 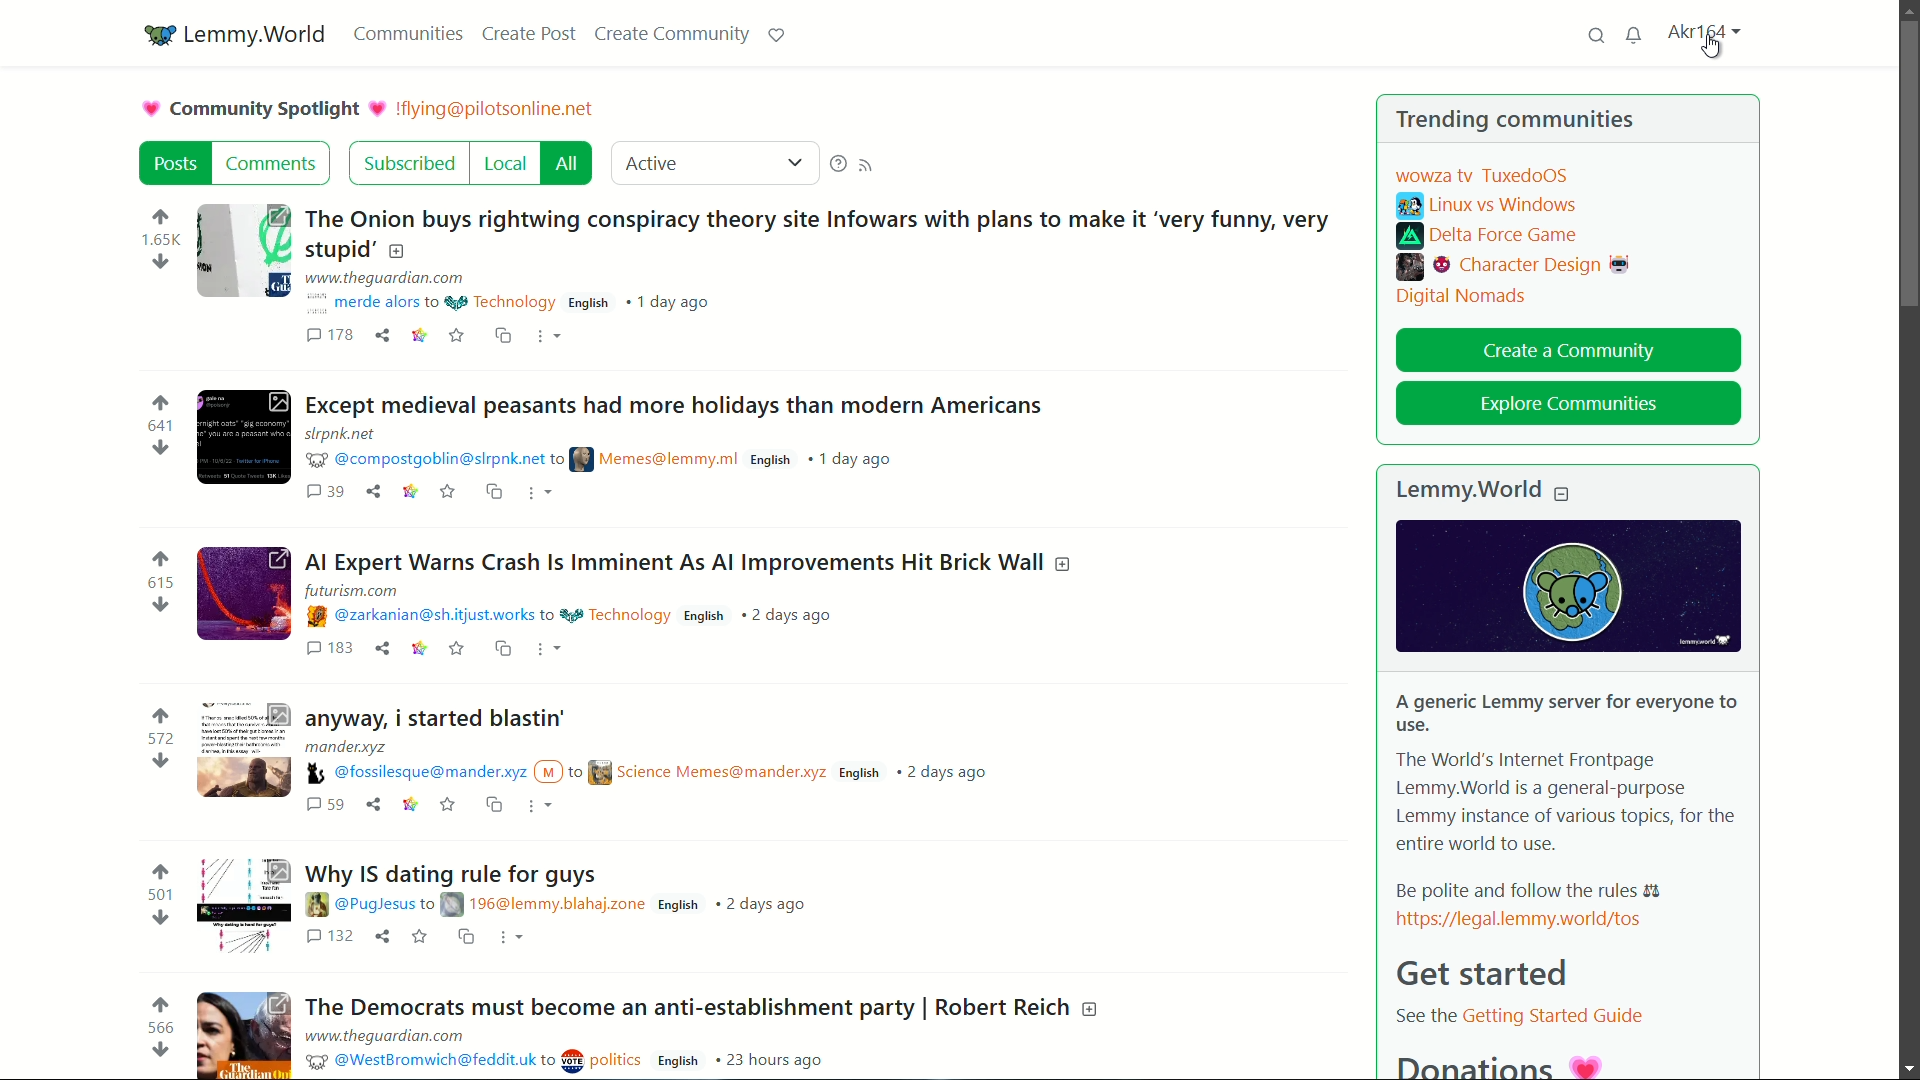 What do you see at coordinates (407, 805) in the screenshot?
I see `link` at bounding box center [407, 805].